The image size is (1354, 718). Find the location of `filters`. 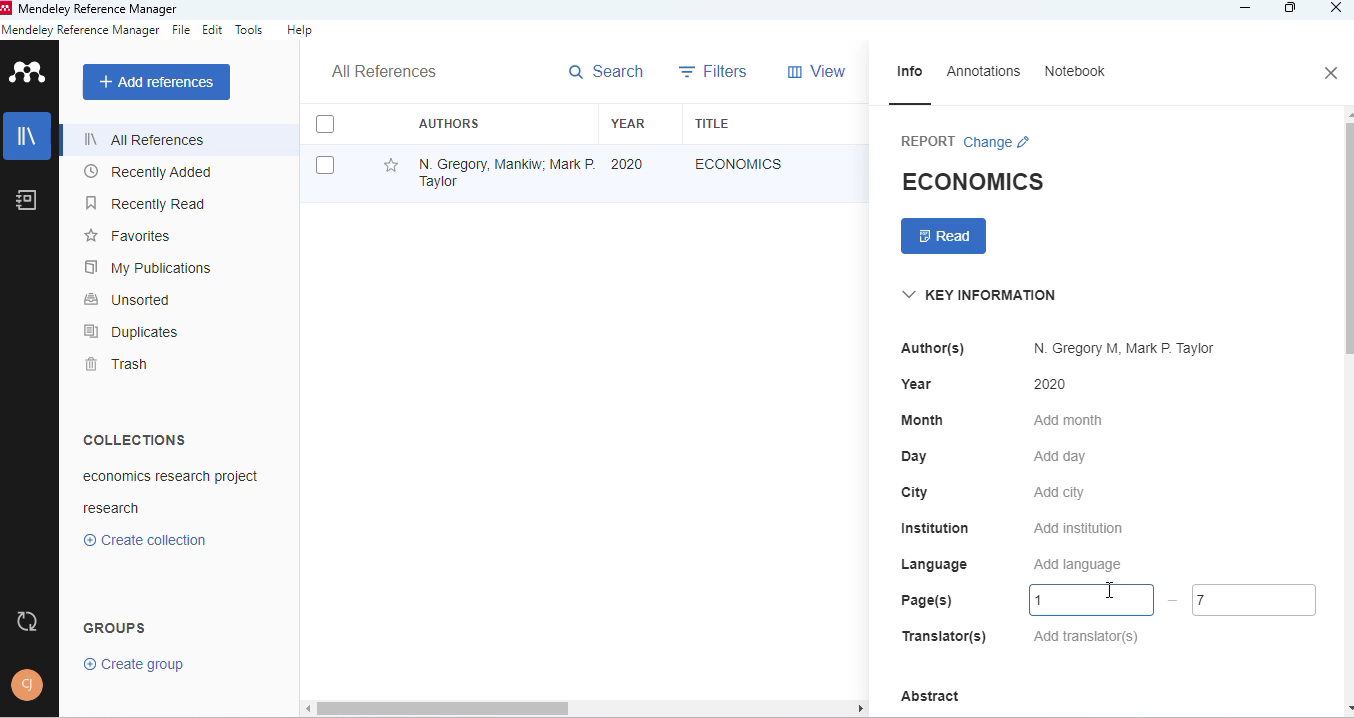

filters is located at coordinates (713, 70).